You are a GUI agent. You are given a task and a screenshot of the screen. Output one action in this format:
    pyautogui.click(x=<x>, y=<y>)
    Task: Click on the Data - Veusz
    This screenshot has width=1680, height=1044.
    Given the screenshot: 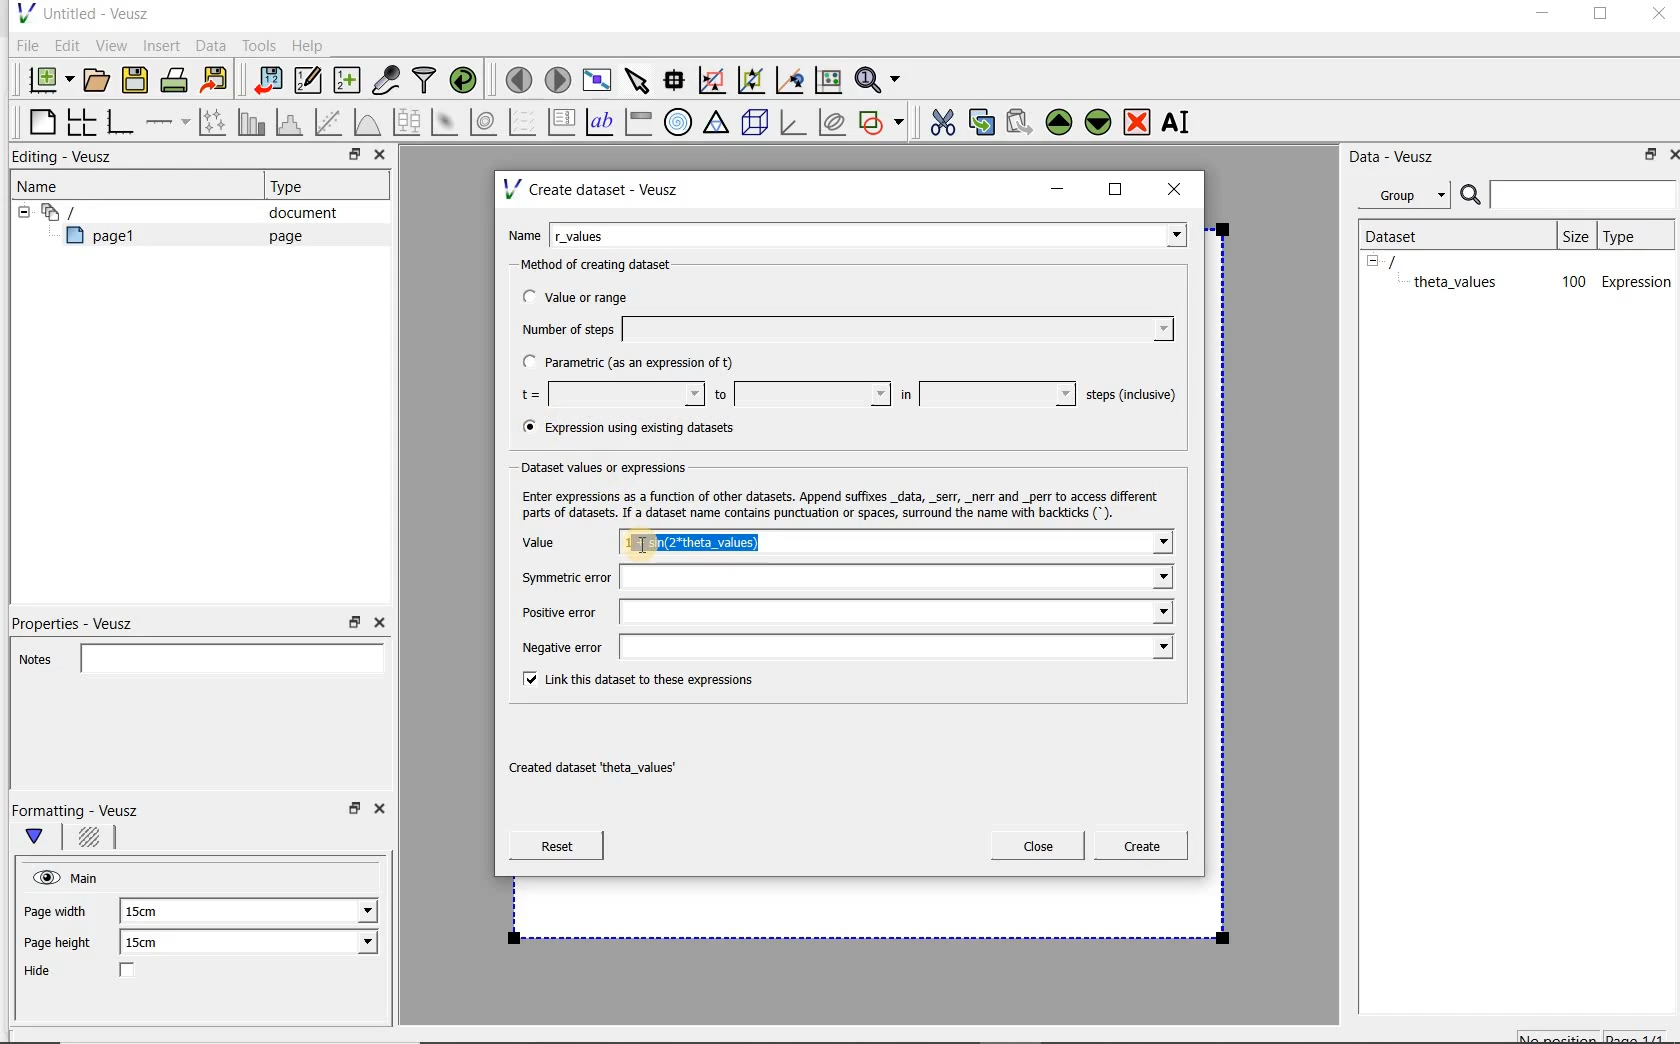 What is the action you would take?
    pyautogui.click(x=1399, y=156)
    